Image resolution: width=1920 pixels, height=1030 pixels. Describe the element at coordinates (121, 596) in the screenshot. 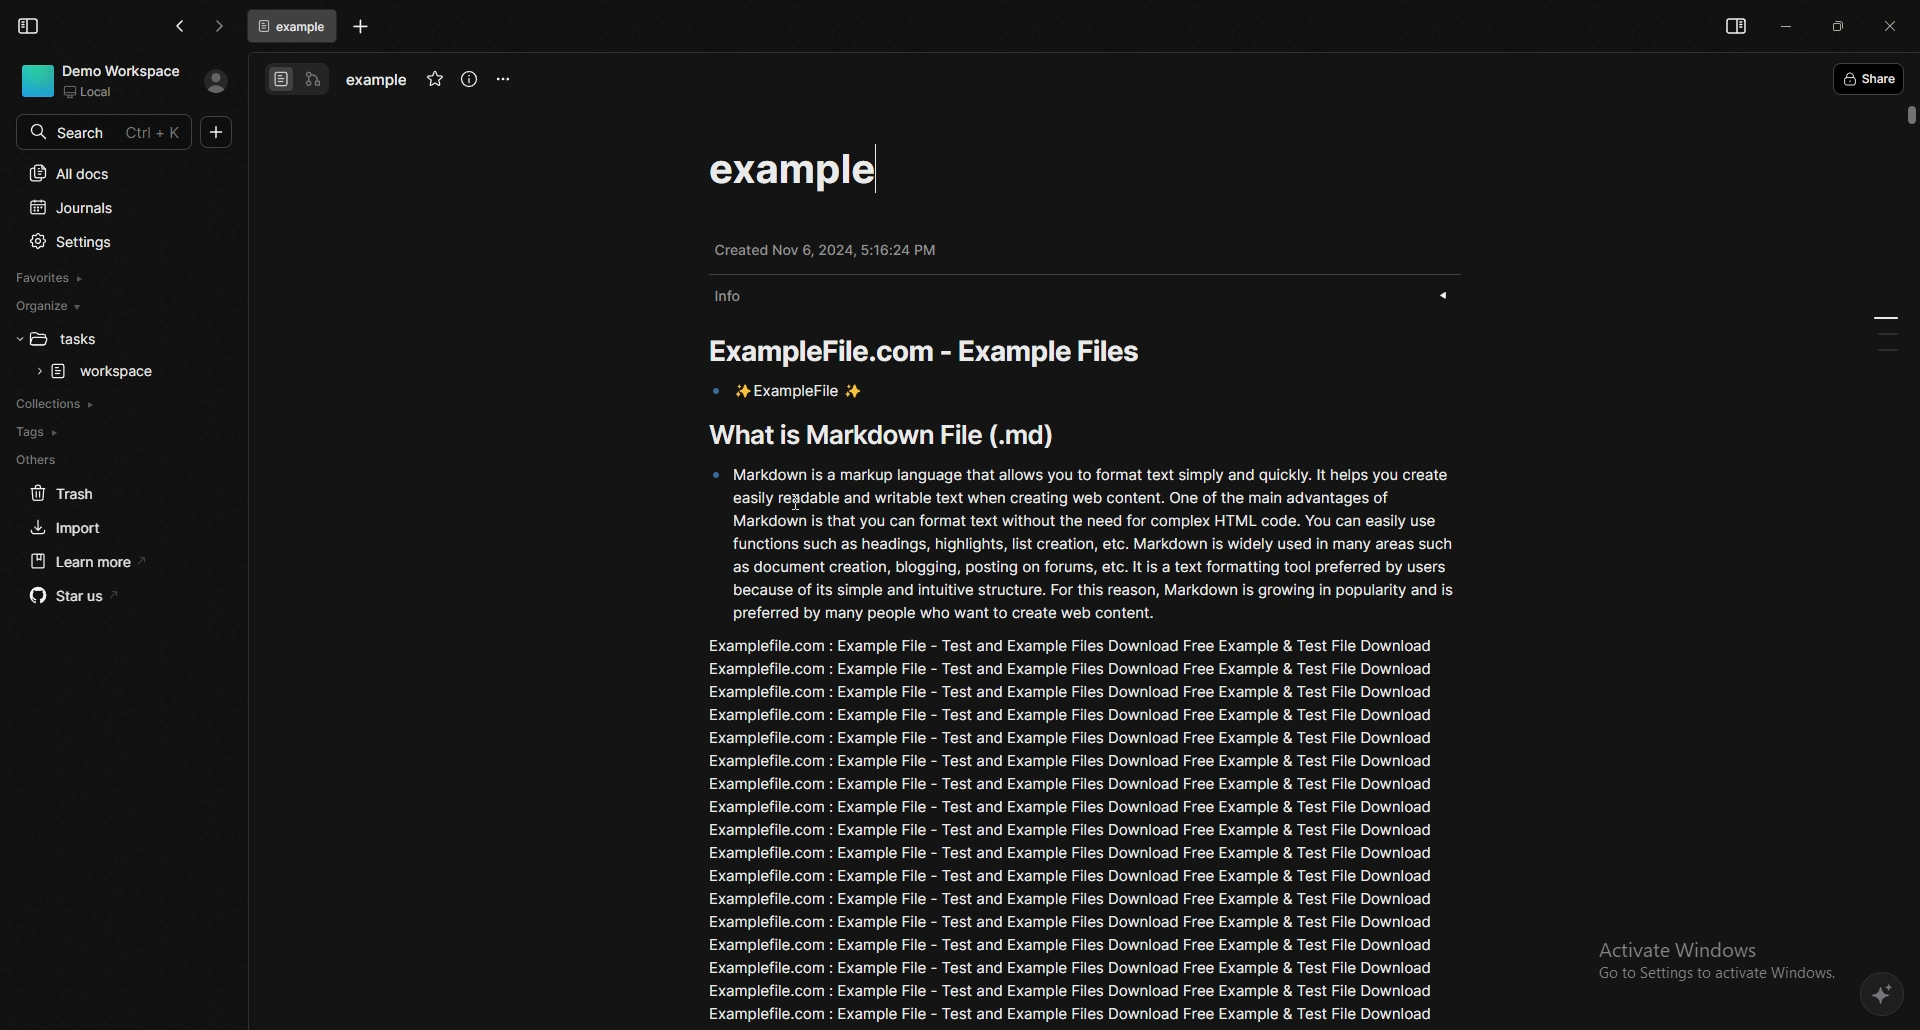

I see `star us` at that location.